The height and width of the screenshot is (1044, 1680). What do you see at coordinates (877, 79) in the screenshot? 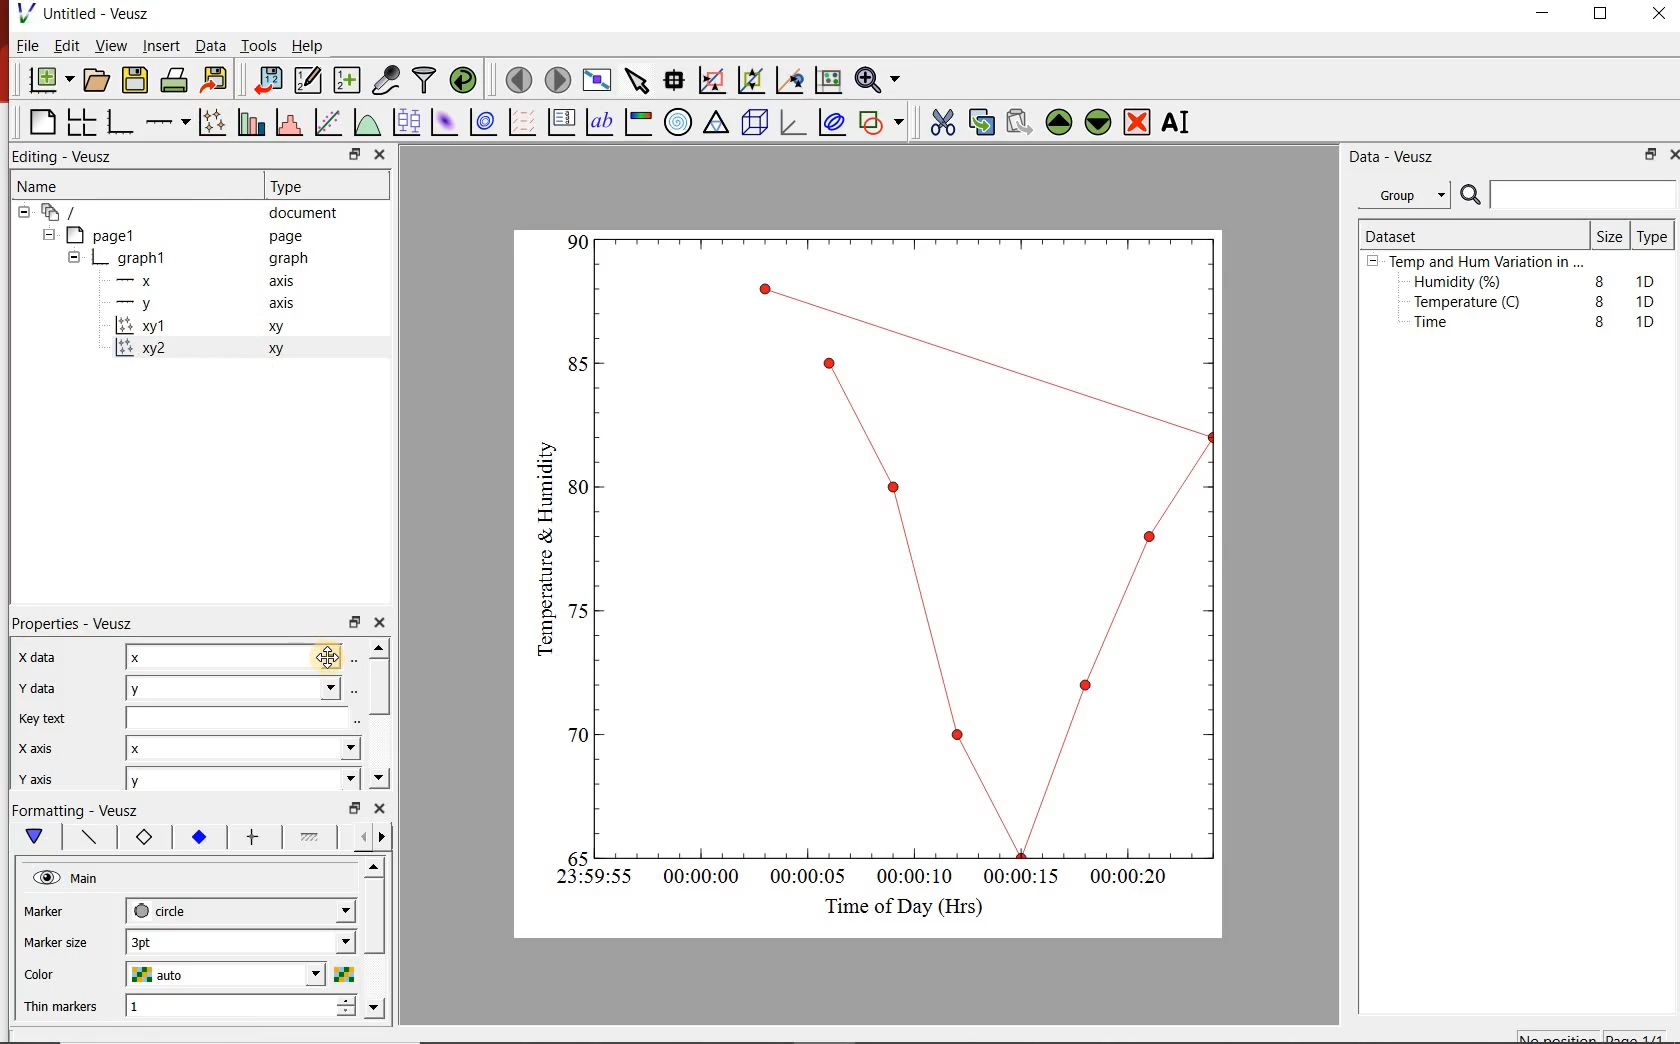
I see `Zoom functions menu` at bounding box center [877, 79].